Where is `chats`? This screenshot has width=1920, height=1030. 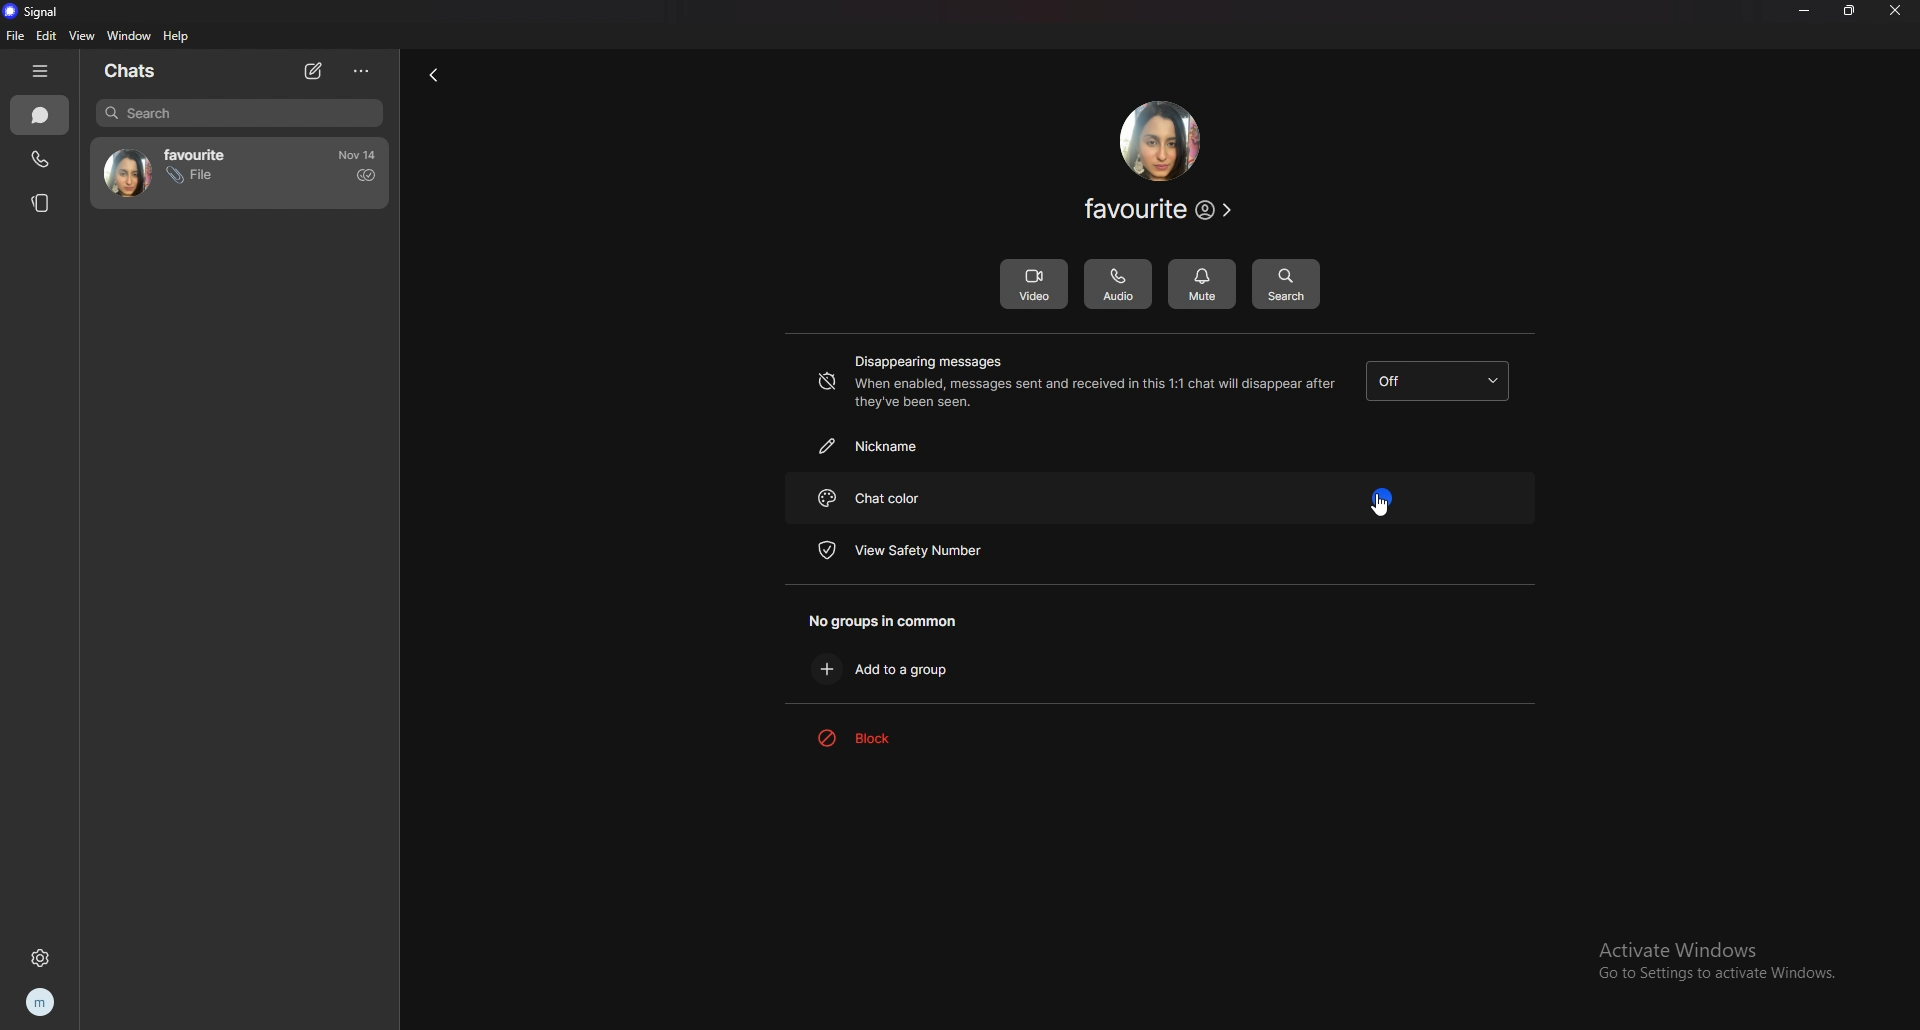 chats is located at coordinates (143, 70).